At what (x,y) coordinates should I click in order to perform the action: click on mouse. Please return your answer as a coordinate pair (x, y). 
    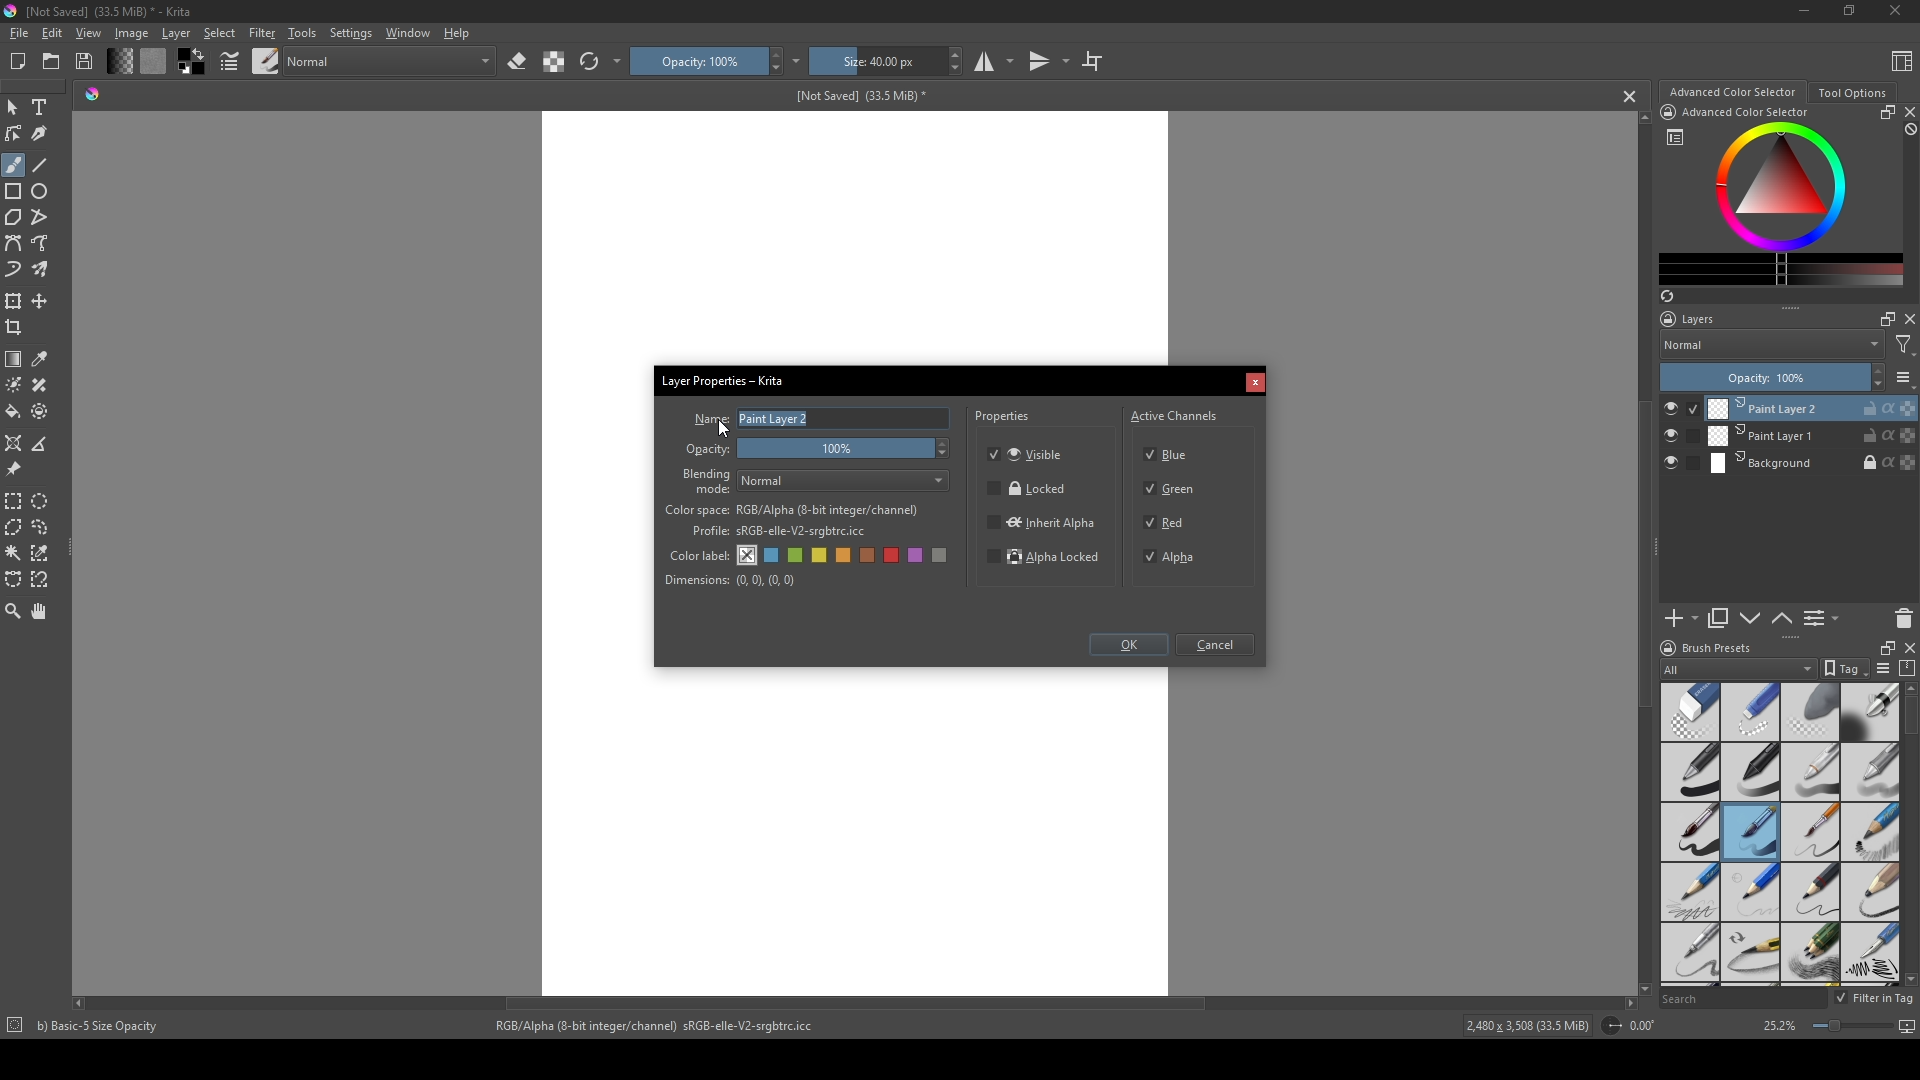
    Looking at the image, I should click on (12, 108).